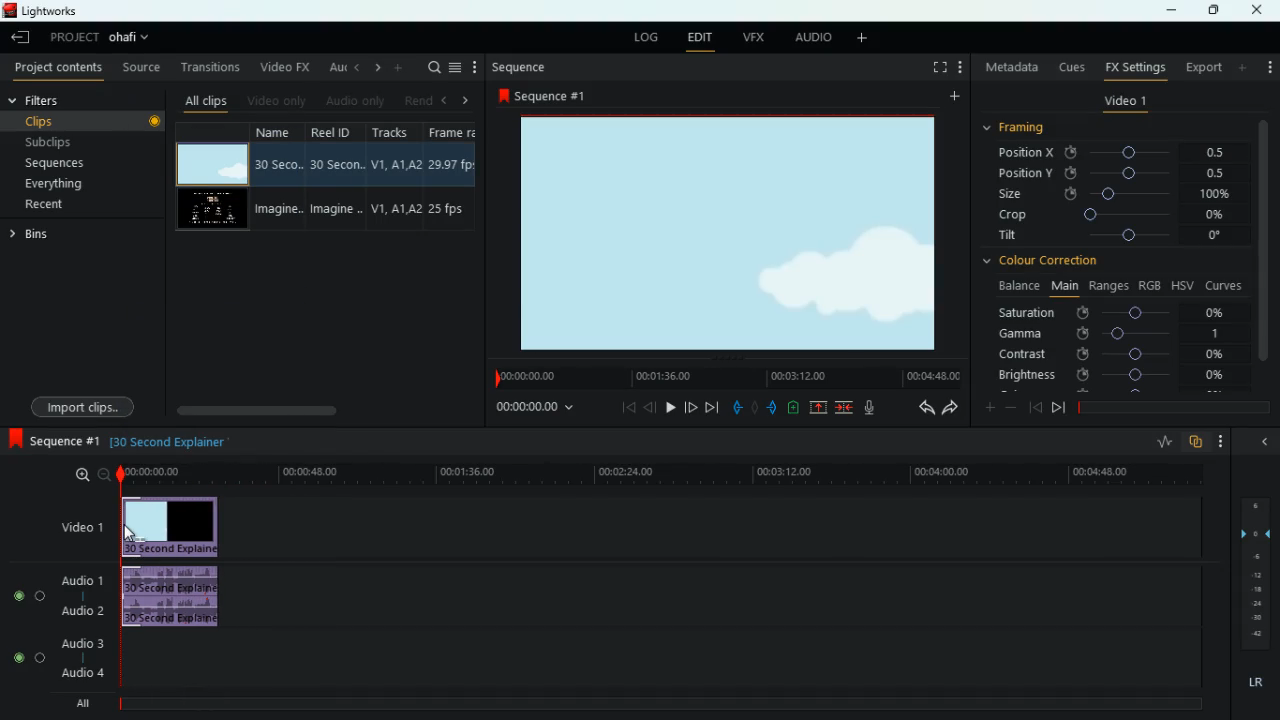 Image resolution: width=1280 pixels, height=720 pixels. I want to click on video1, so click(78, 527).